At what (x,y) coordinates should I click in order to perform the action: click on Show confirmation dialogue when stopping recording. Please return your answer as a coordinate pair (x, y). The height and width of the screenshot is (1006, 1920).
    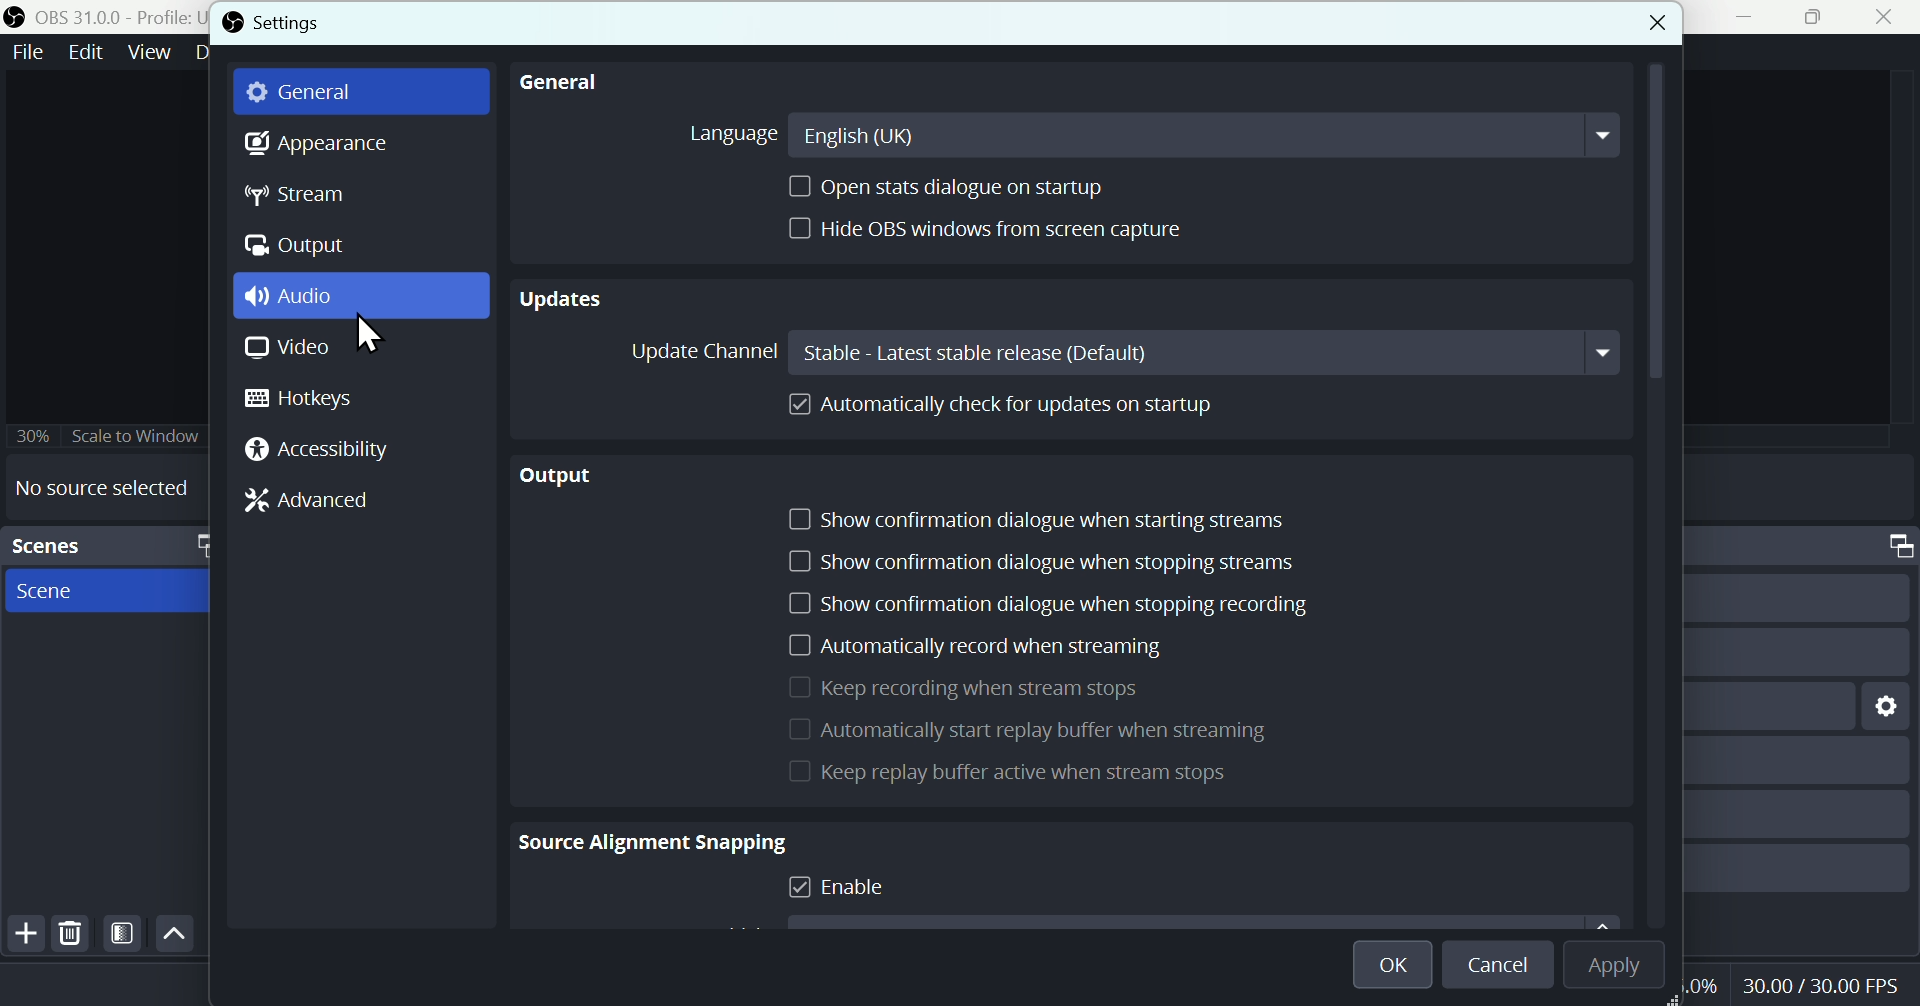
    Looking at the image, I should click on (1055, 606).